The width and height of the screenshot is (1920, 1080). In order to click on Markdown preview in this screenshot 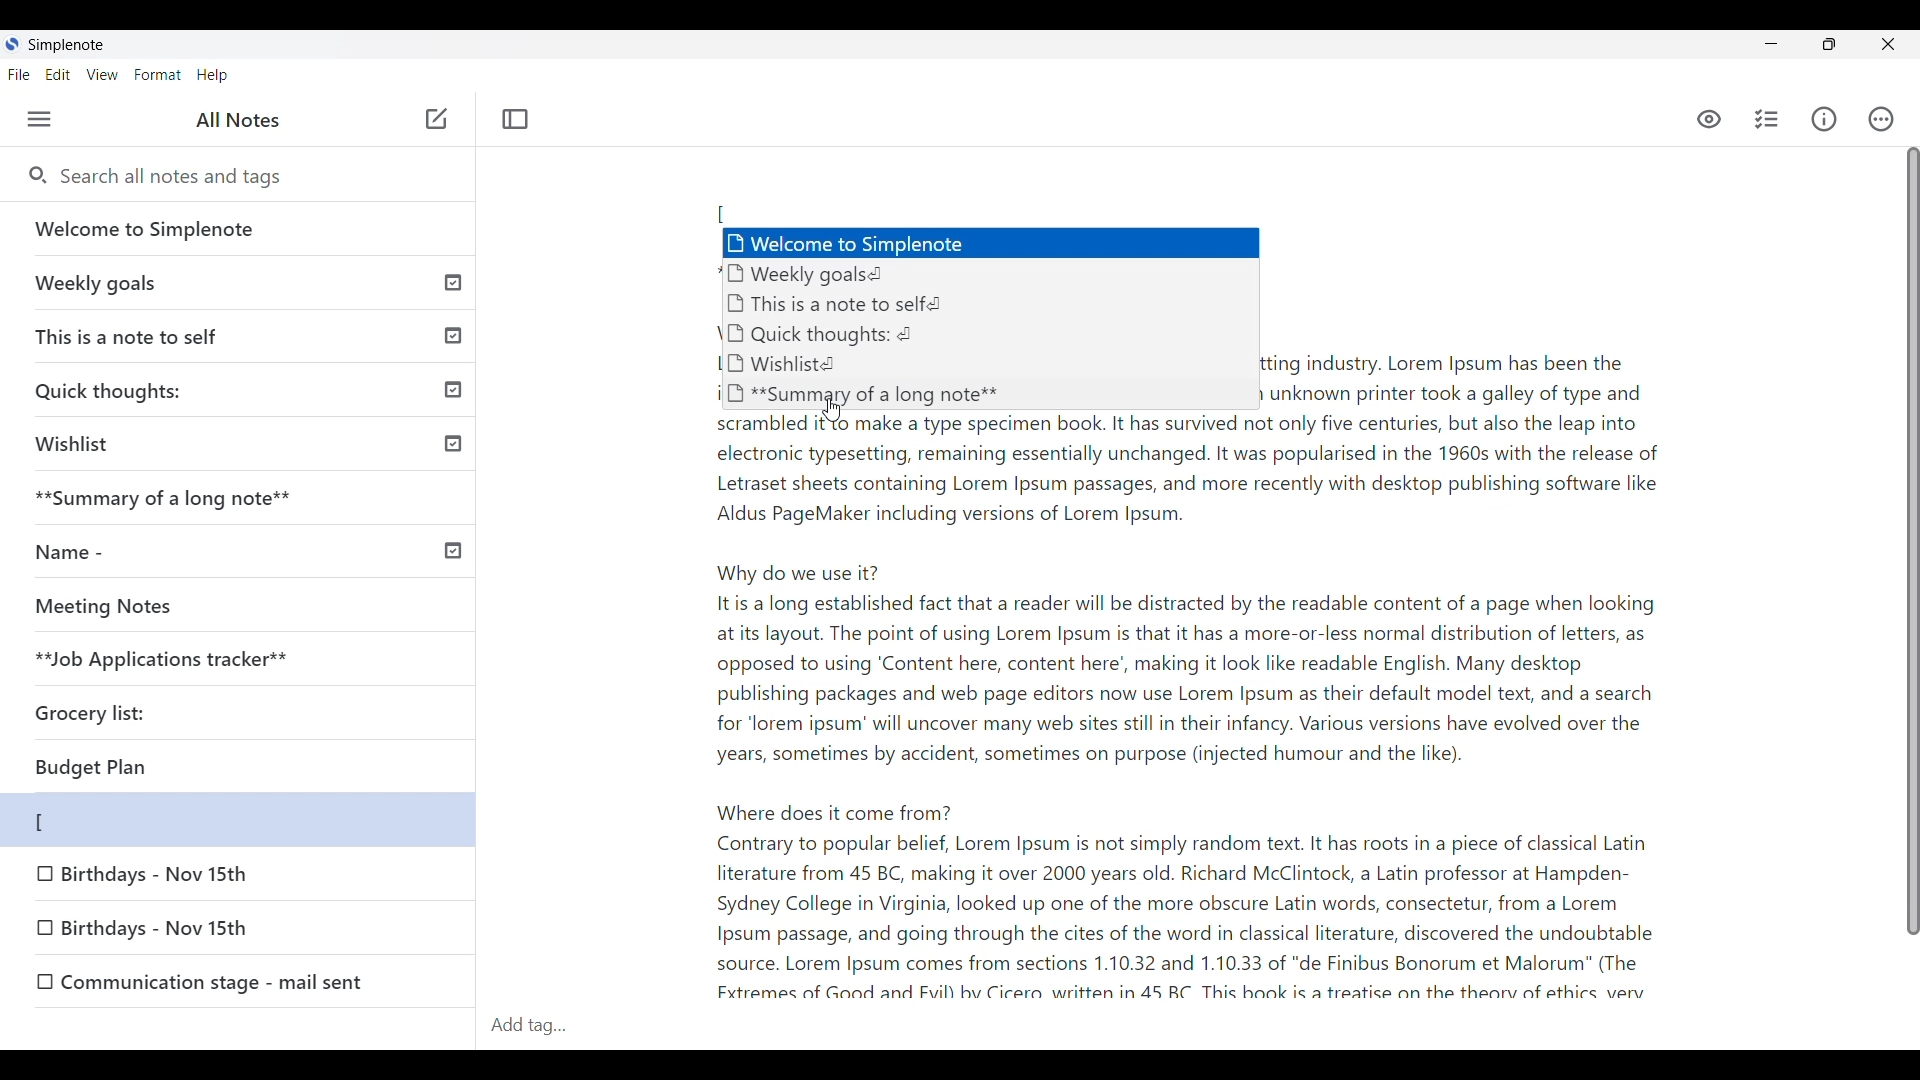, I will do `click(1706, 120)`.